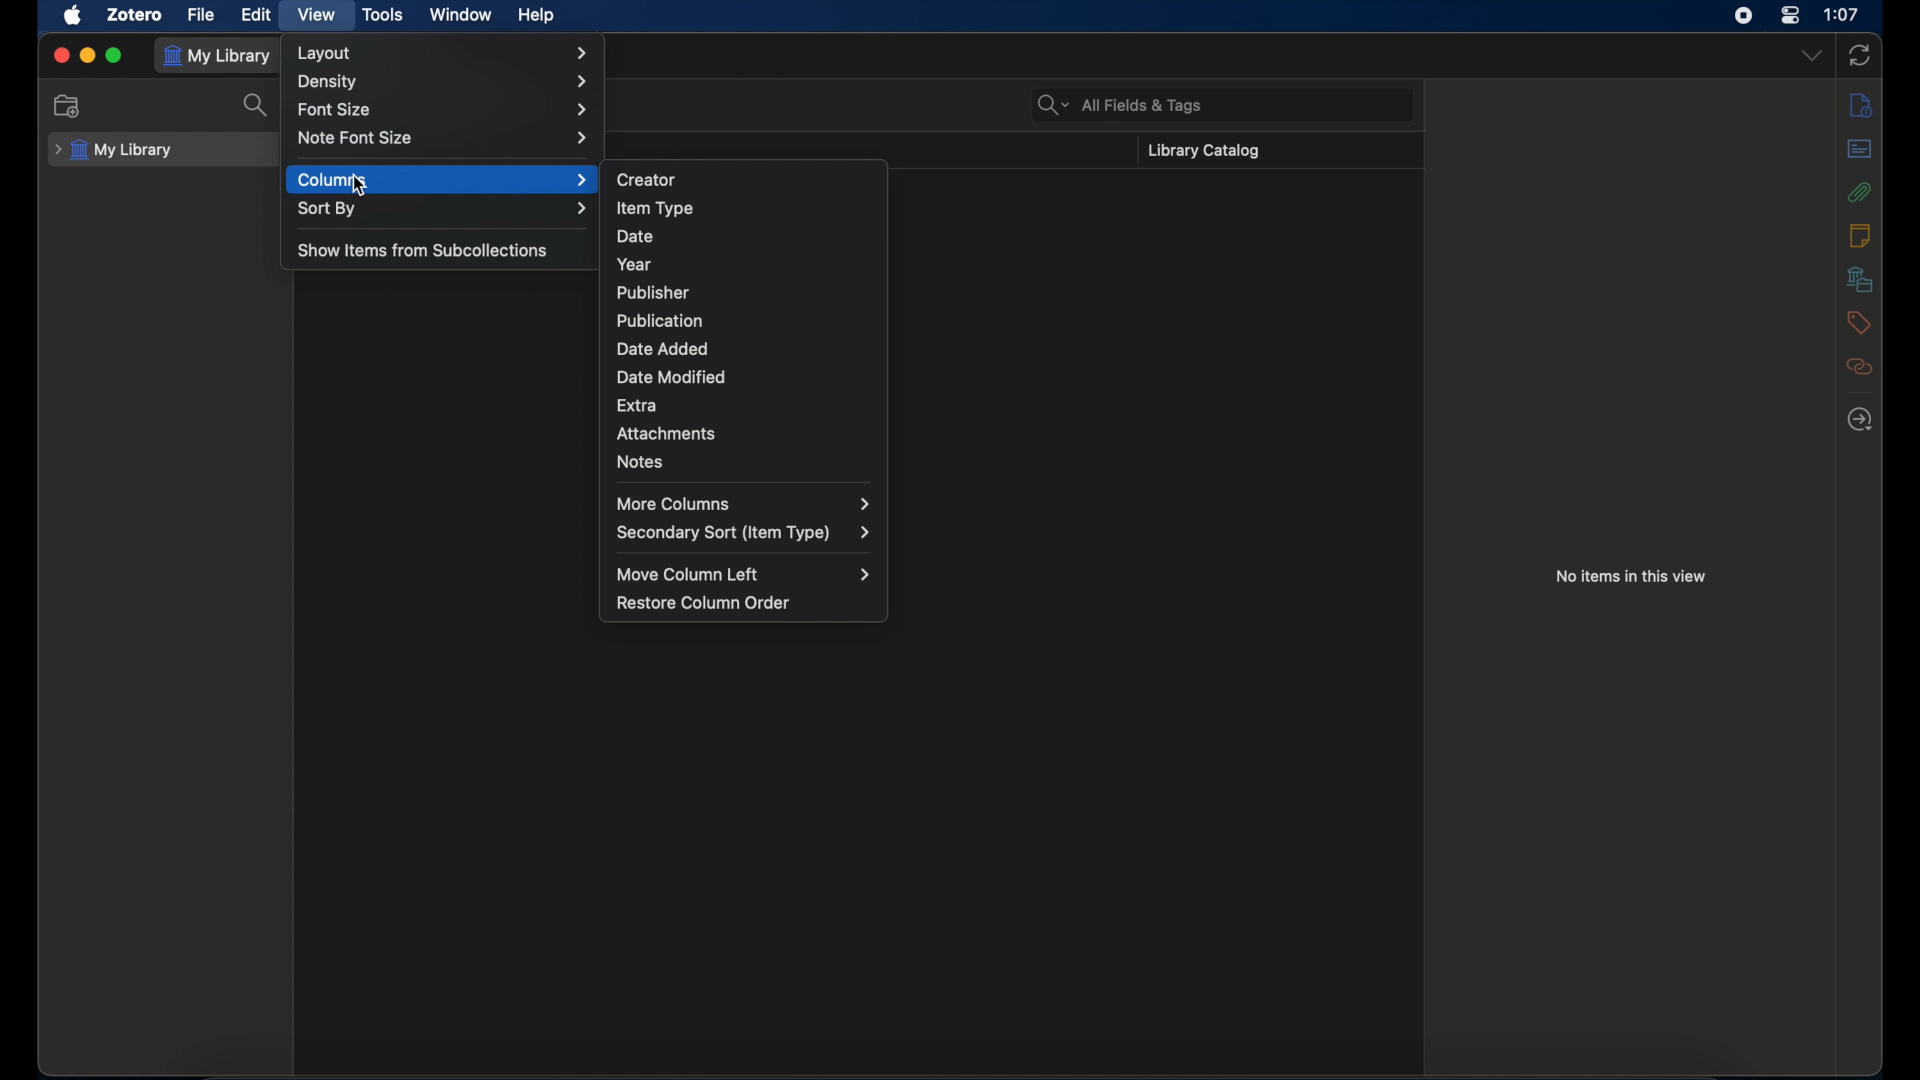 This screenshot has height=1080, width=1920. What do you see at coordinates (1631, 576) in the screenshot?
I see `no items in this view` at bounding box center [1631, 576].